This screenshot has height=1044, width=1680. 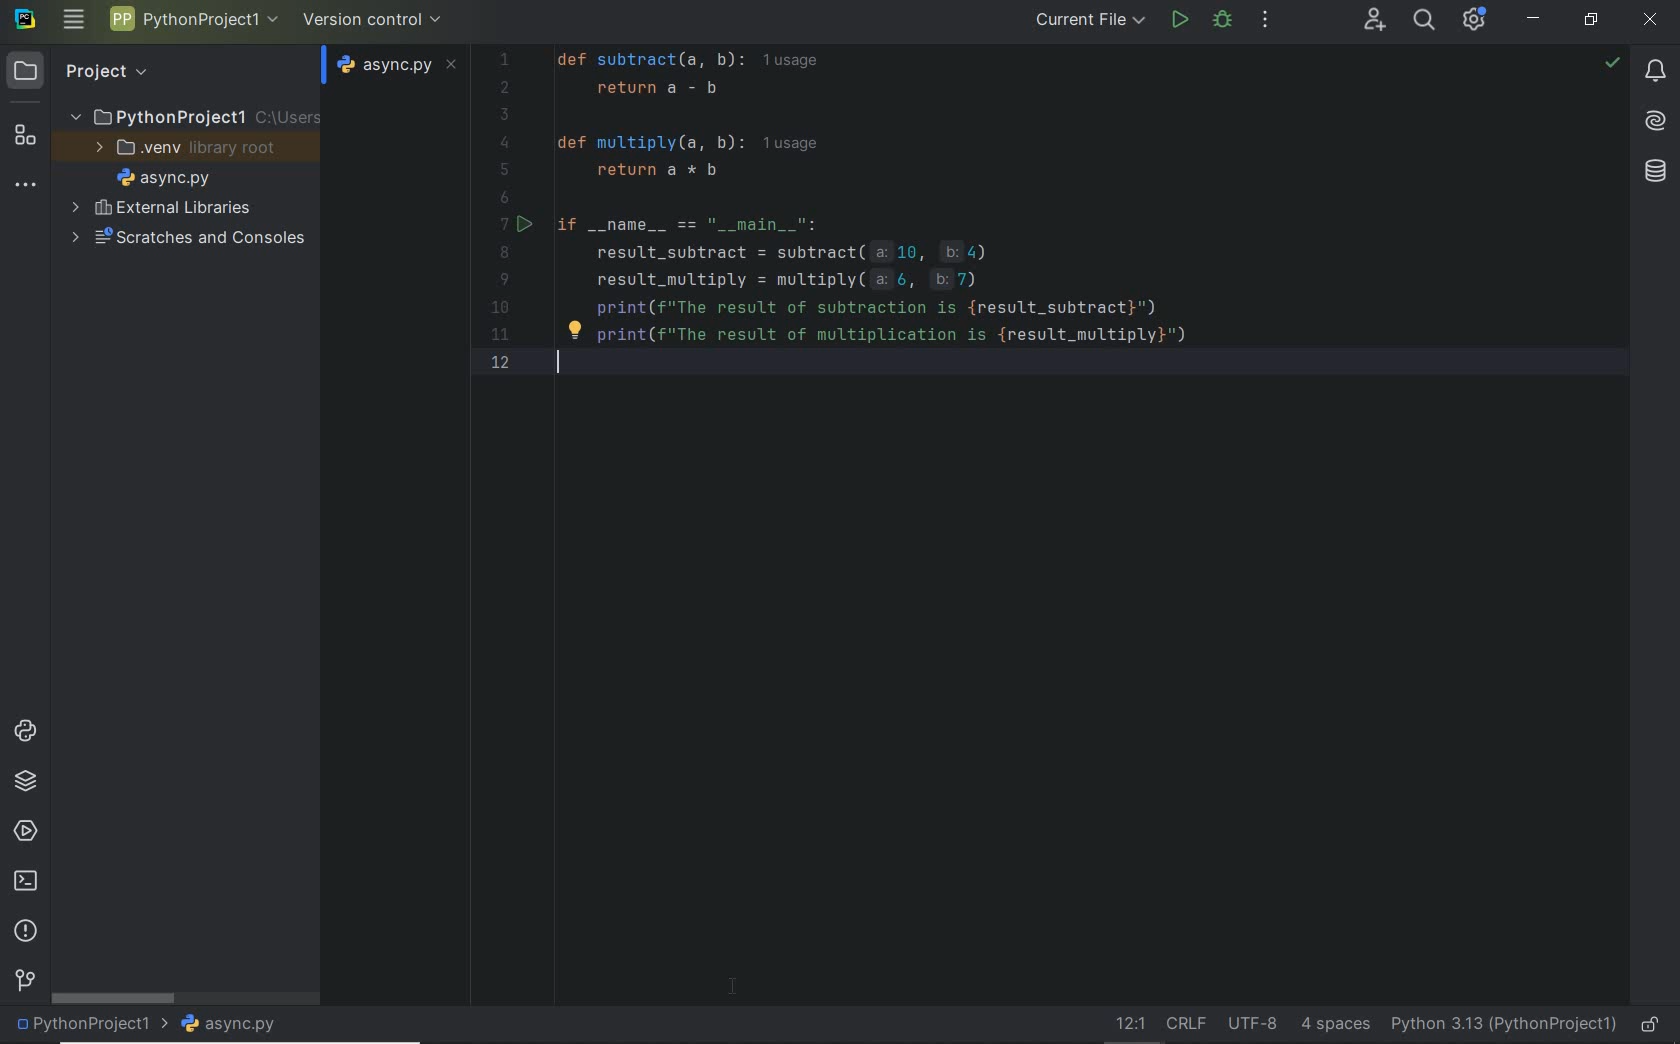 What do you see at coordinates (1654, 169) in the screenshot?
I see `Database` at bounding box center [1654, 169].